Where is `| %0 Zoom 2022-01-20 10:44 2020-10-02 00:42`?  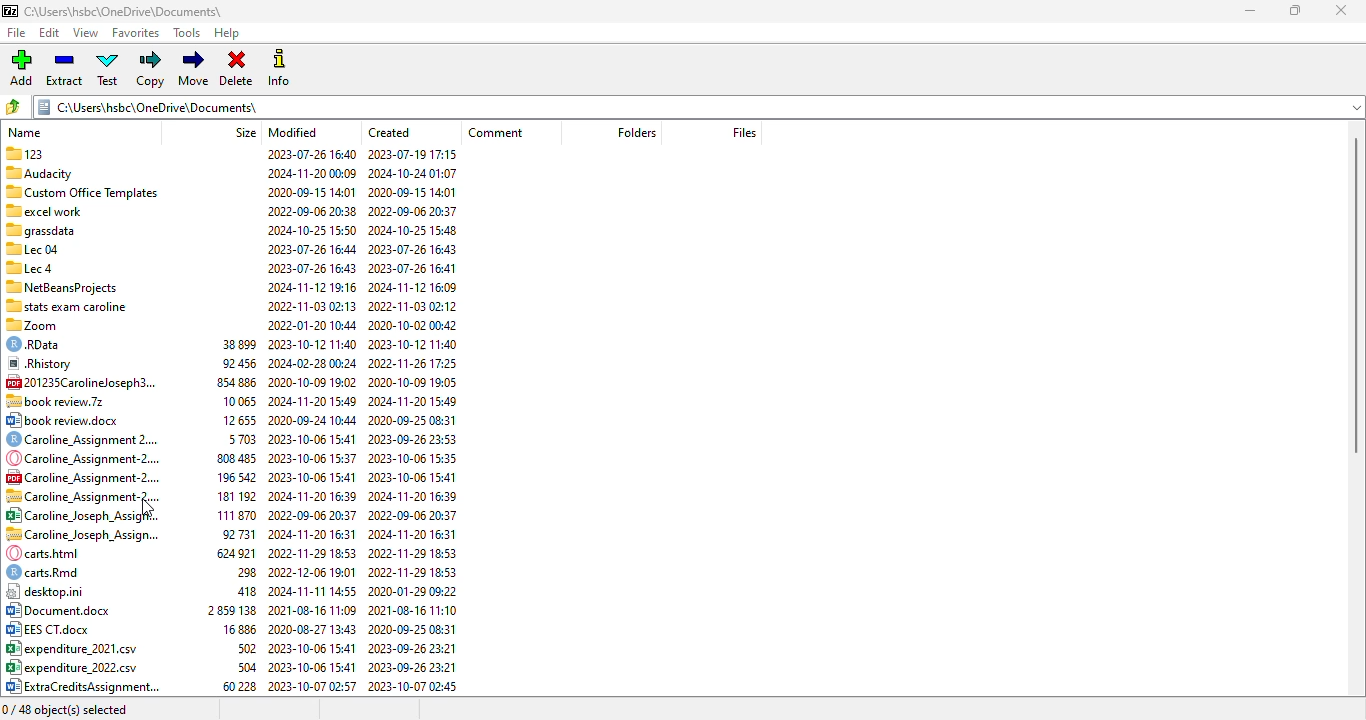
| %0 Zoom 2022-01-20 10:44 2020-10-02 00:42 is located at coordinates (230, 325).